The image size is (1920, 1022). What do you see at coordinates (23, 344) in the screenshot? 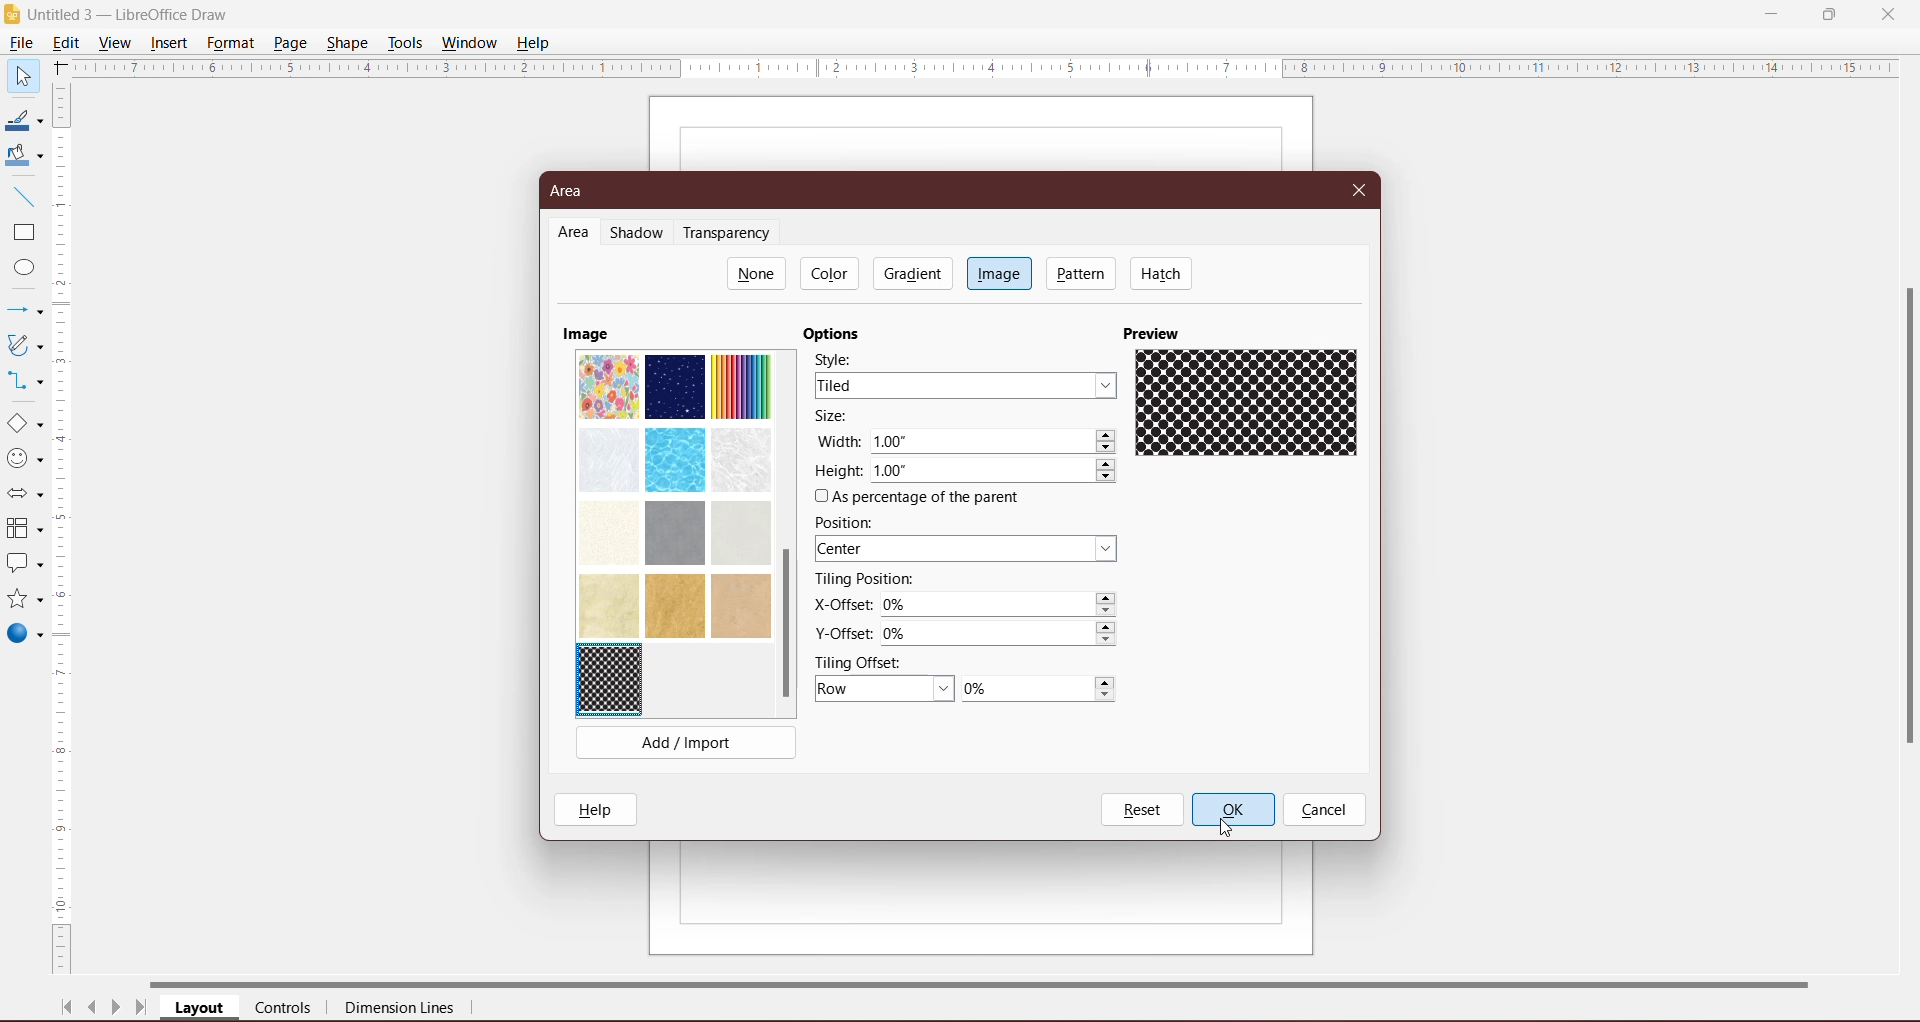
I see `Curves and Polygons` at bounding box center [23, 344].